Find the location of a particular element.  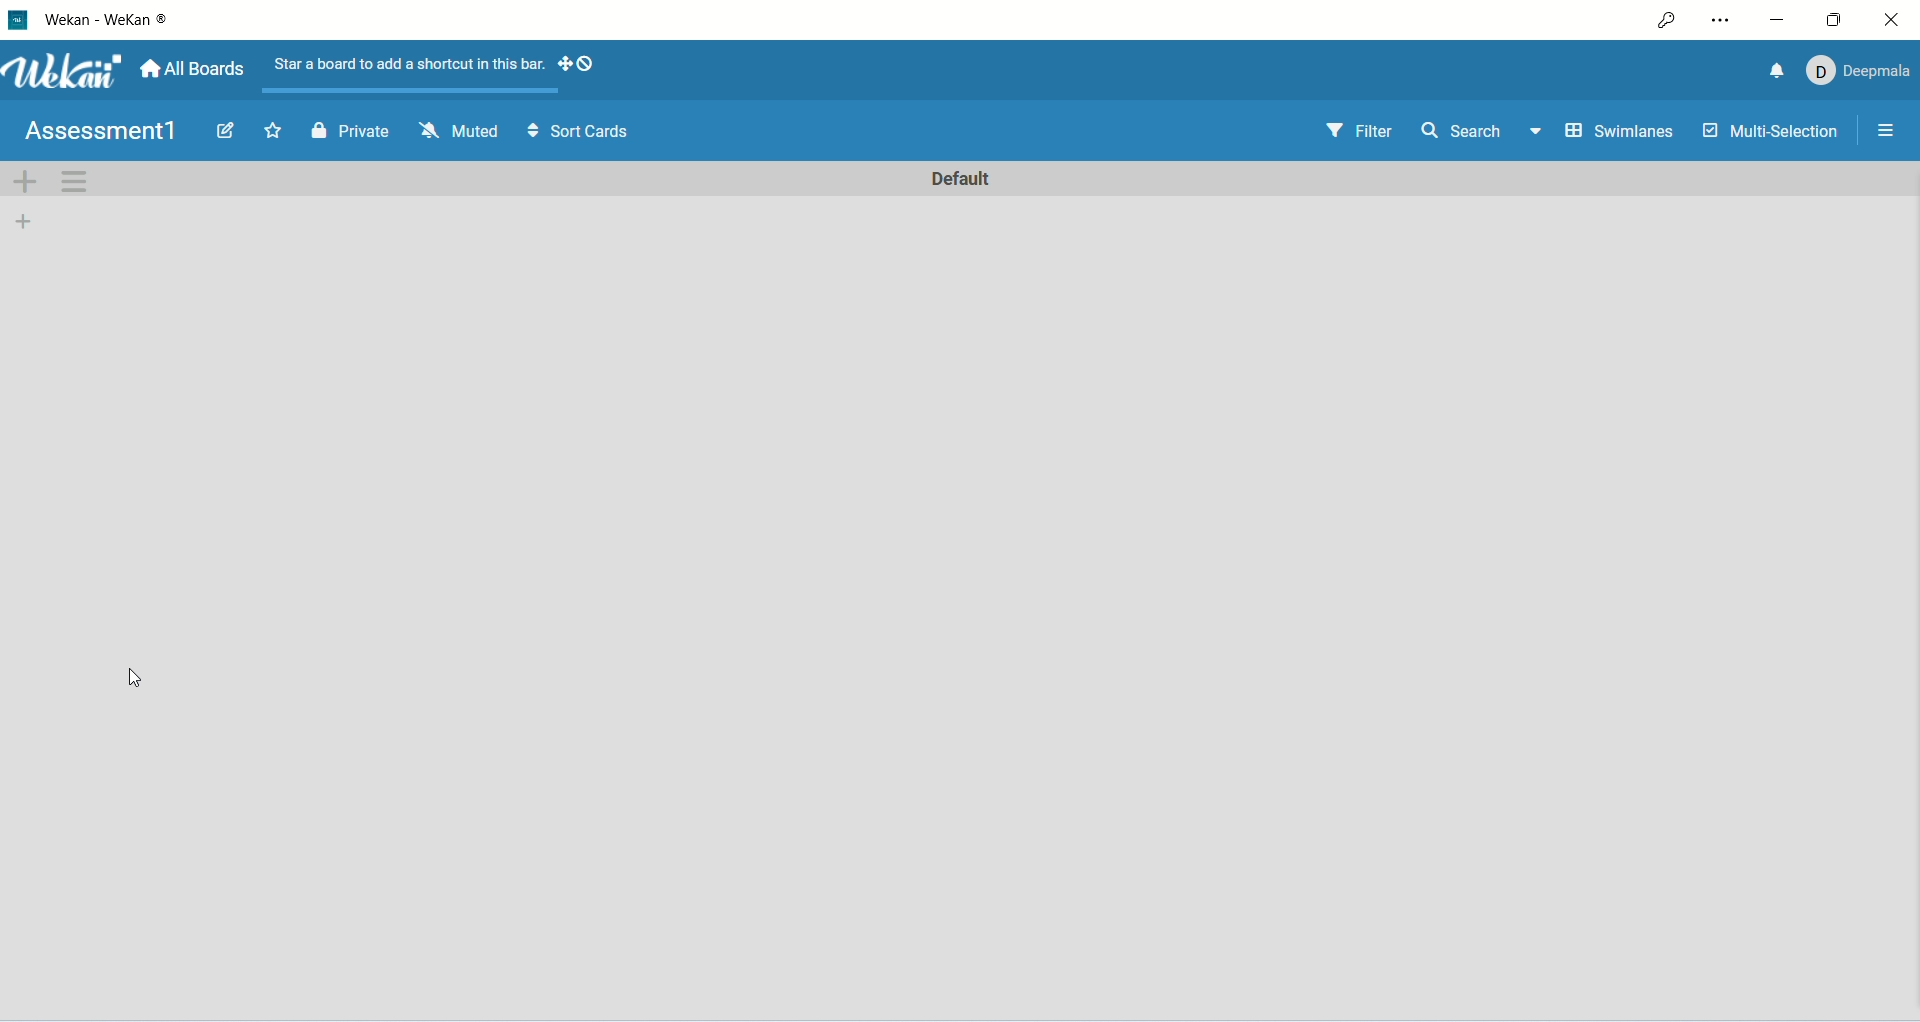

edit is located at coordinates (221, 130).